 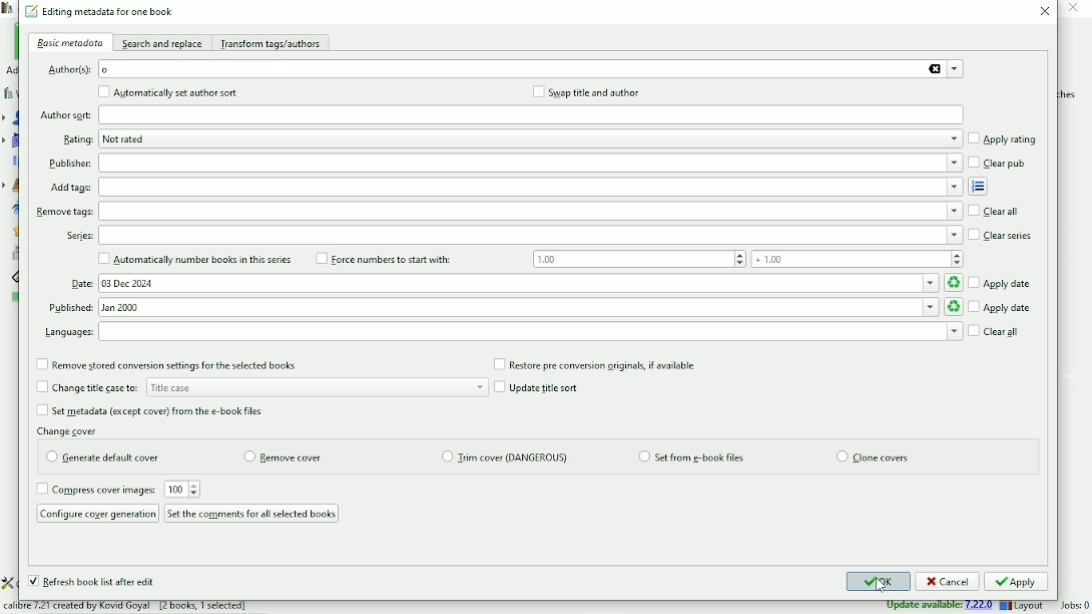 I want to click on Apply, so click(x=1016, y=581).